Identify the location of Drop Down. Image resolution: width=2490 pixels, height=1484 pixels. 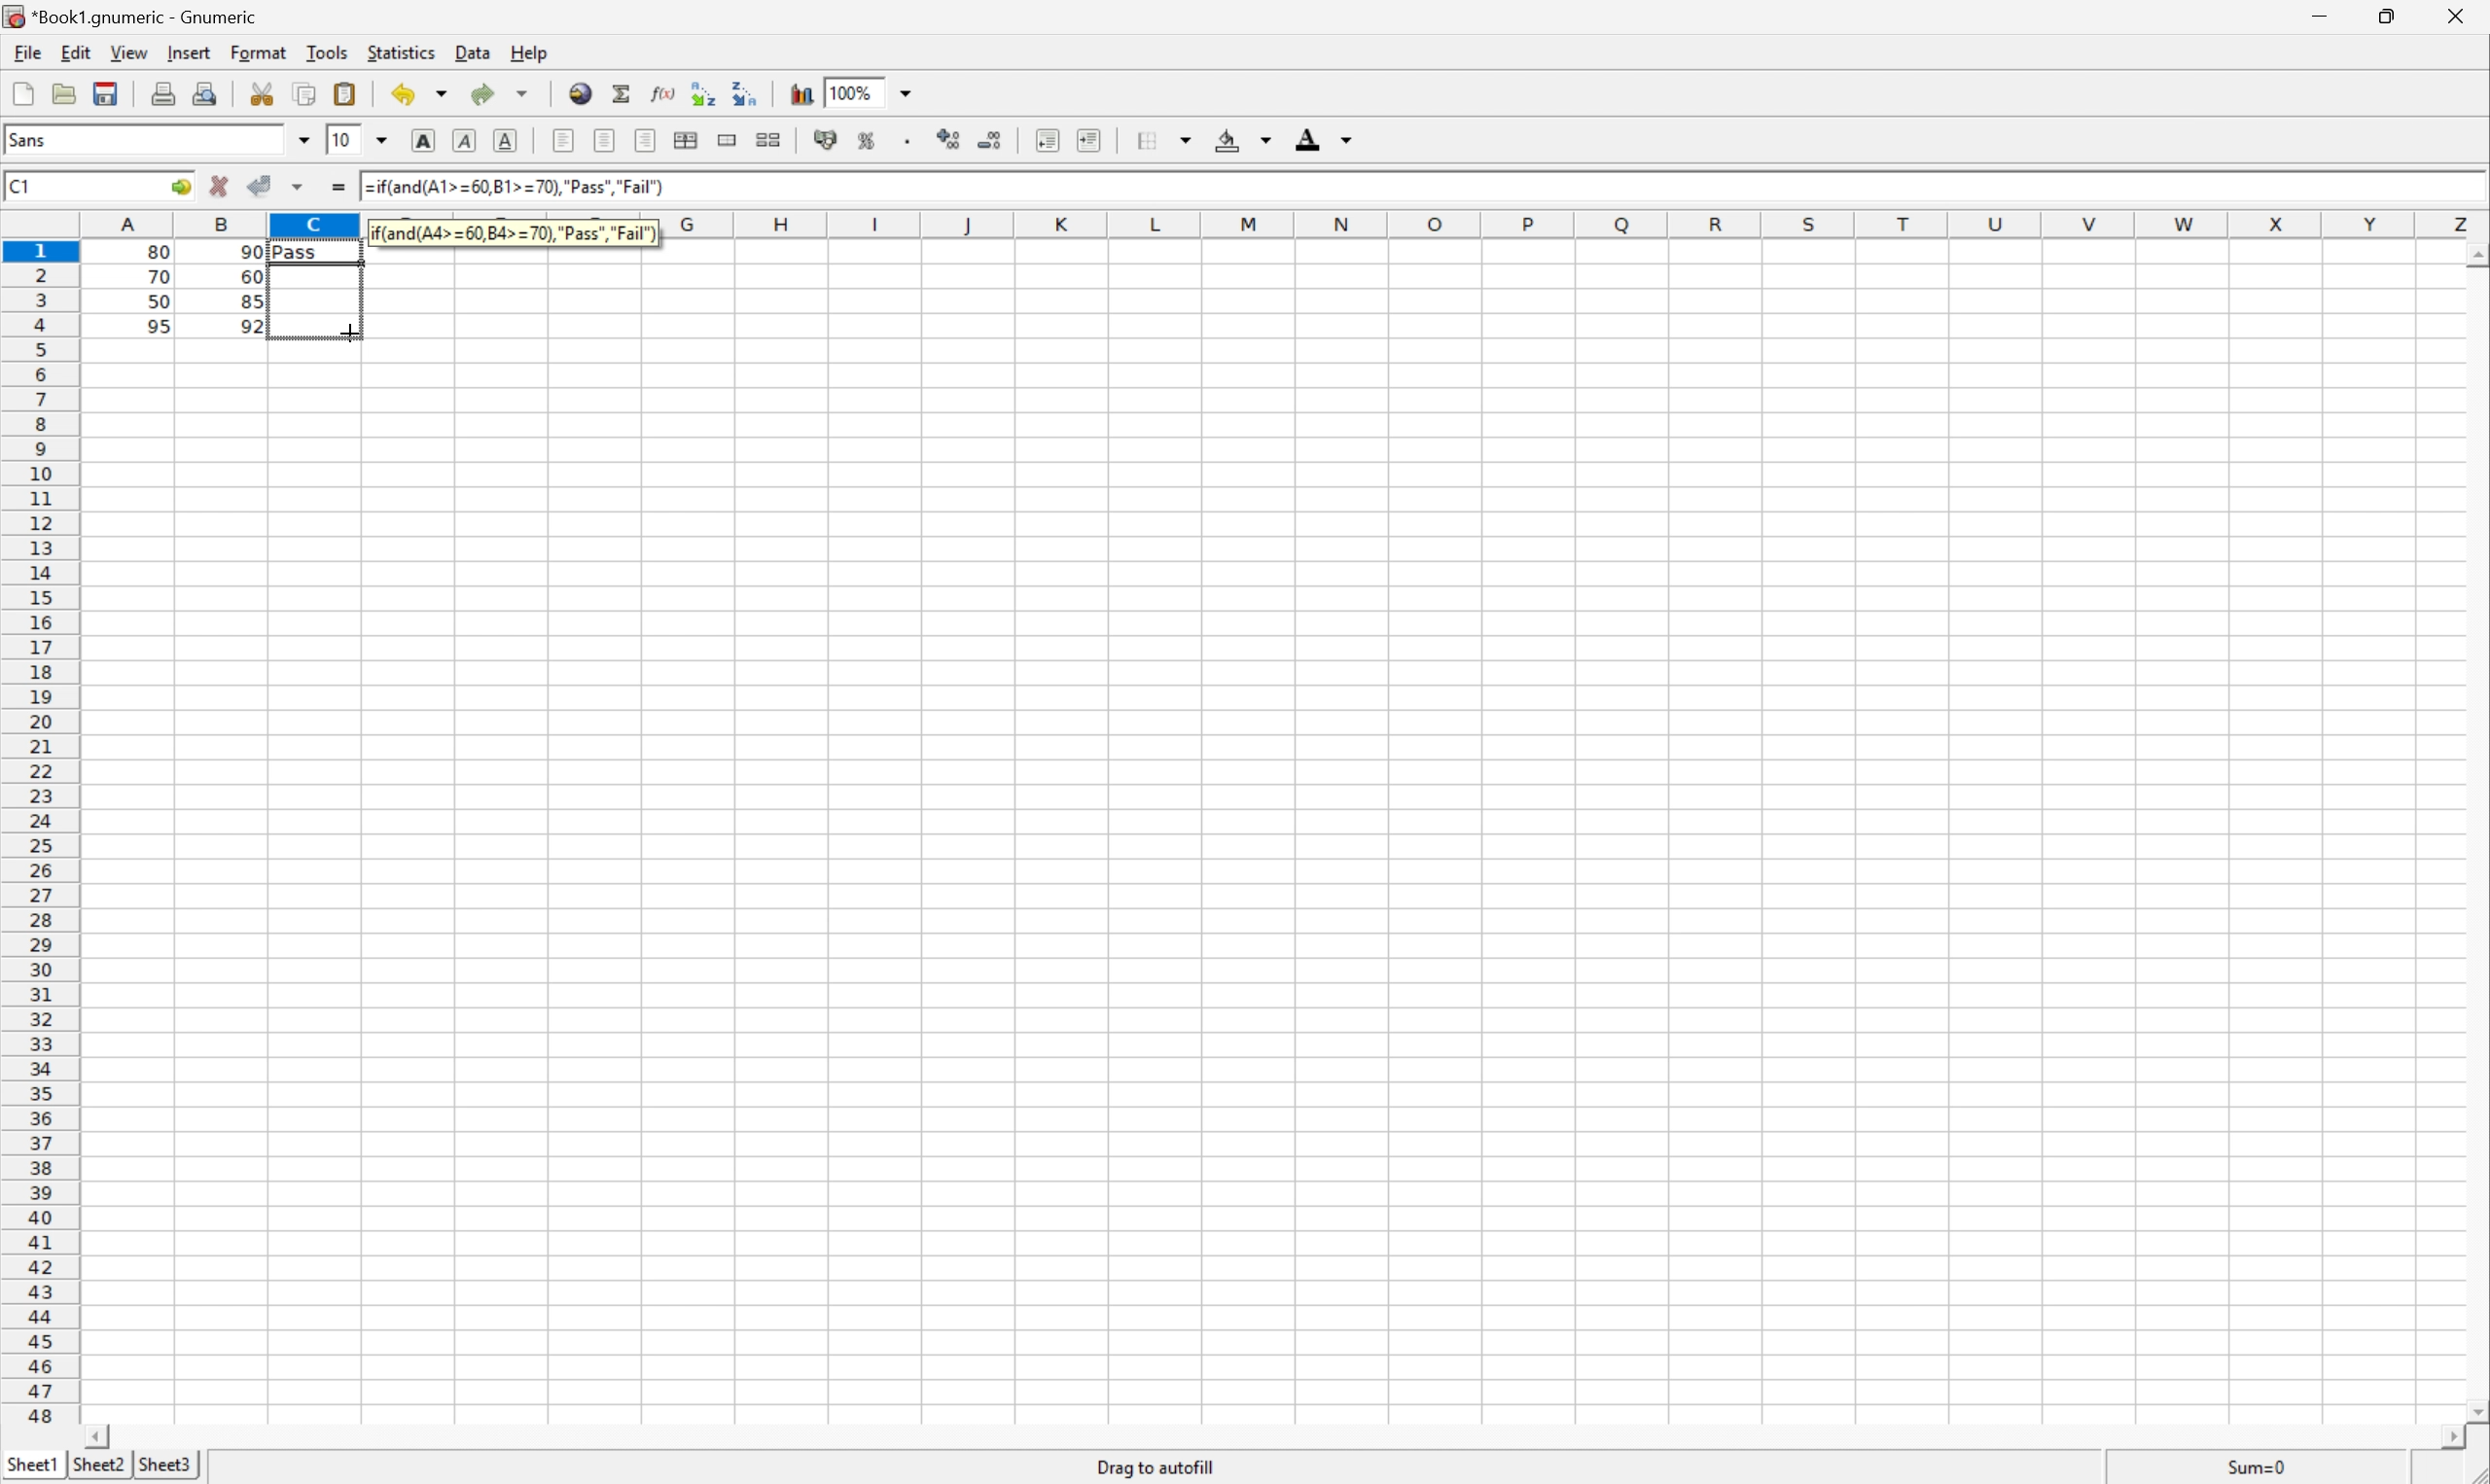
(438, 95).